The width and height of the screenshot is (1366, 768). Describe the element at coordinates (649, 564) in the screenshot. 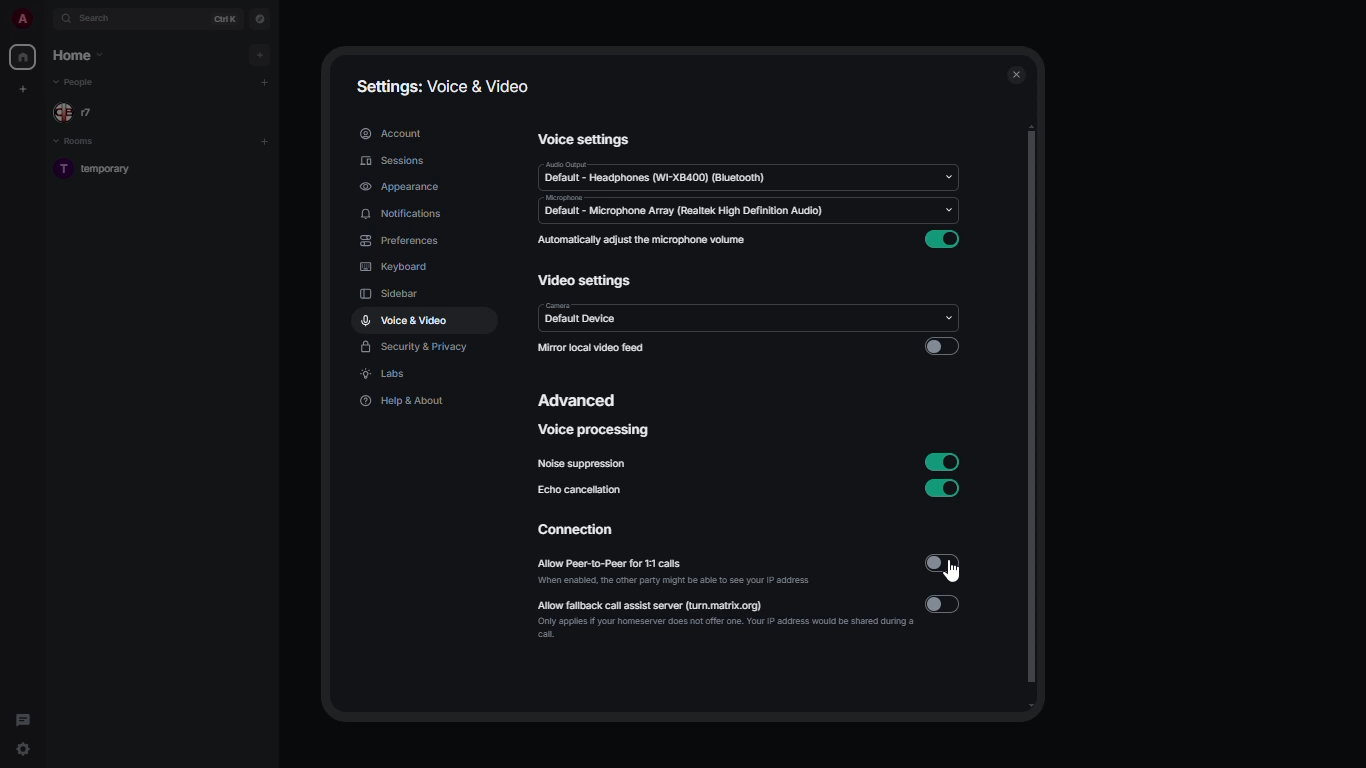

I see `allow peer-to-peer for 1:1 calls` at that location.